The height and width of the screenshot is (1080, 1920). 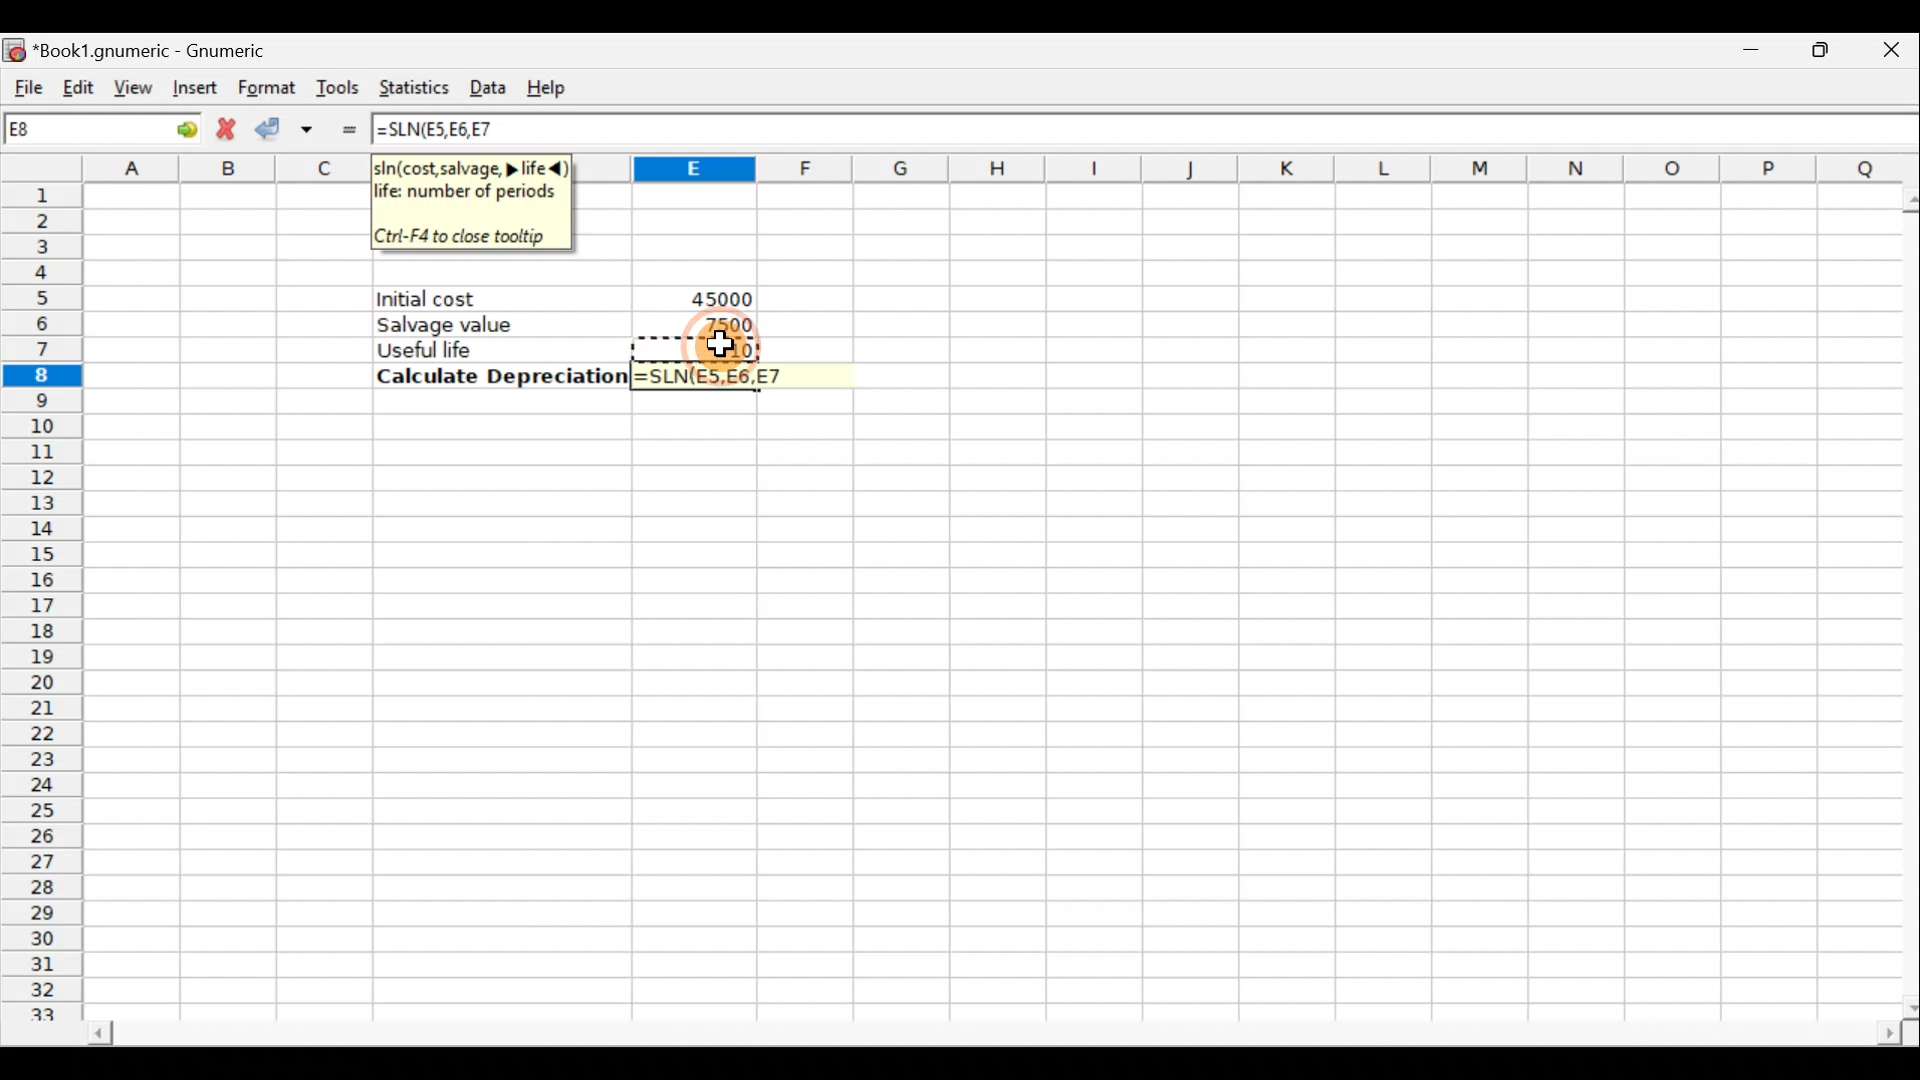 What do you see at coordinates (1211, 131) in the screenshot?
I see `Formula bar` at bounding box center [1211, 131].